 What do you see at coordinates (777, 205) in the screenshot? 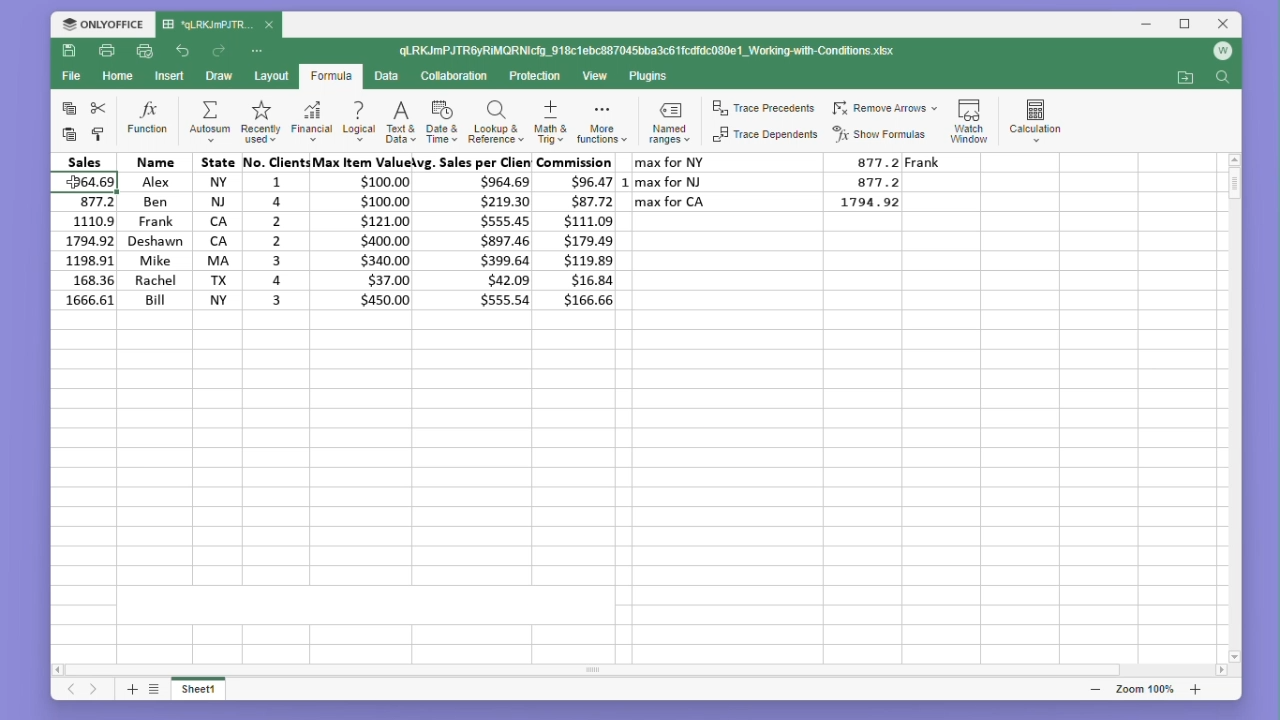
I see `max for LA 1794.92` at bounding box center [777, 205].